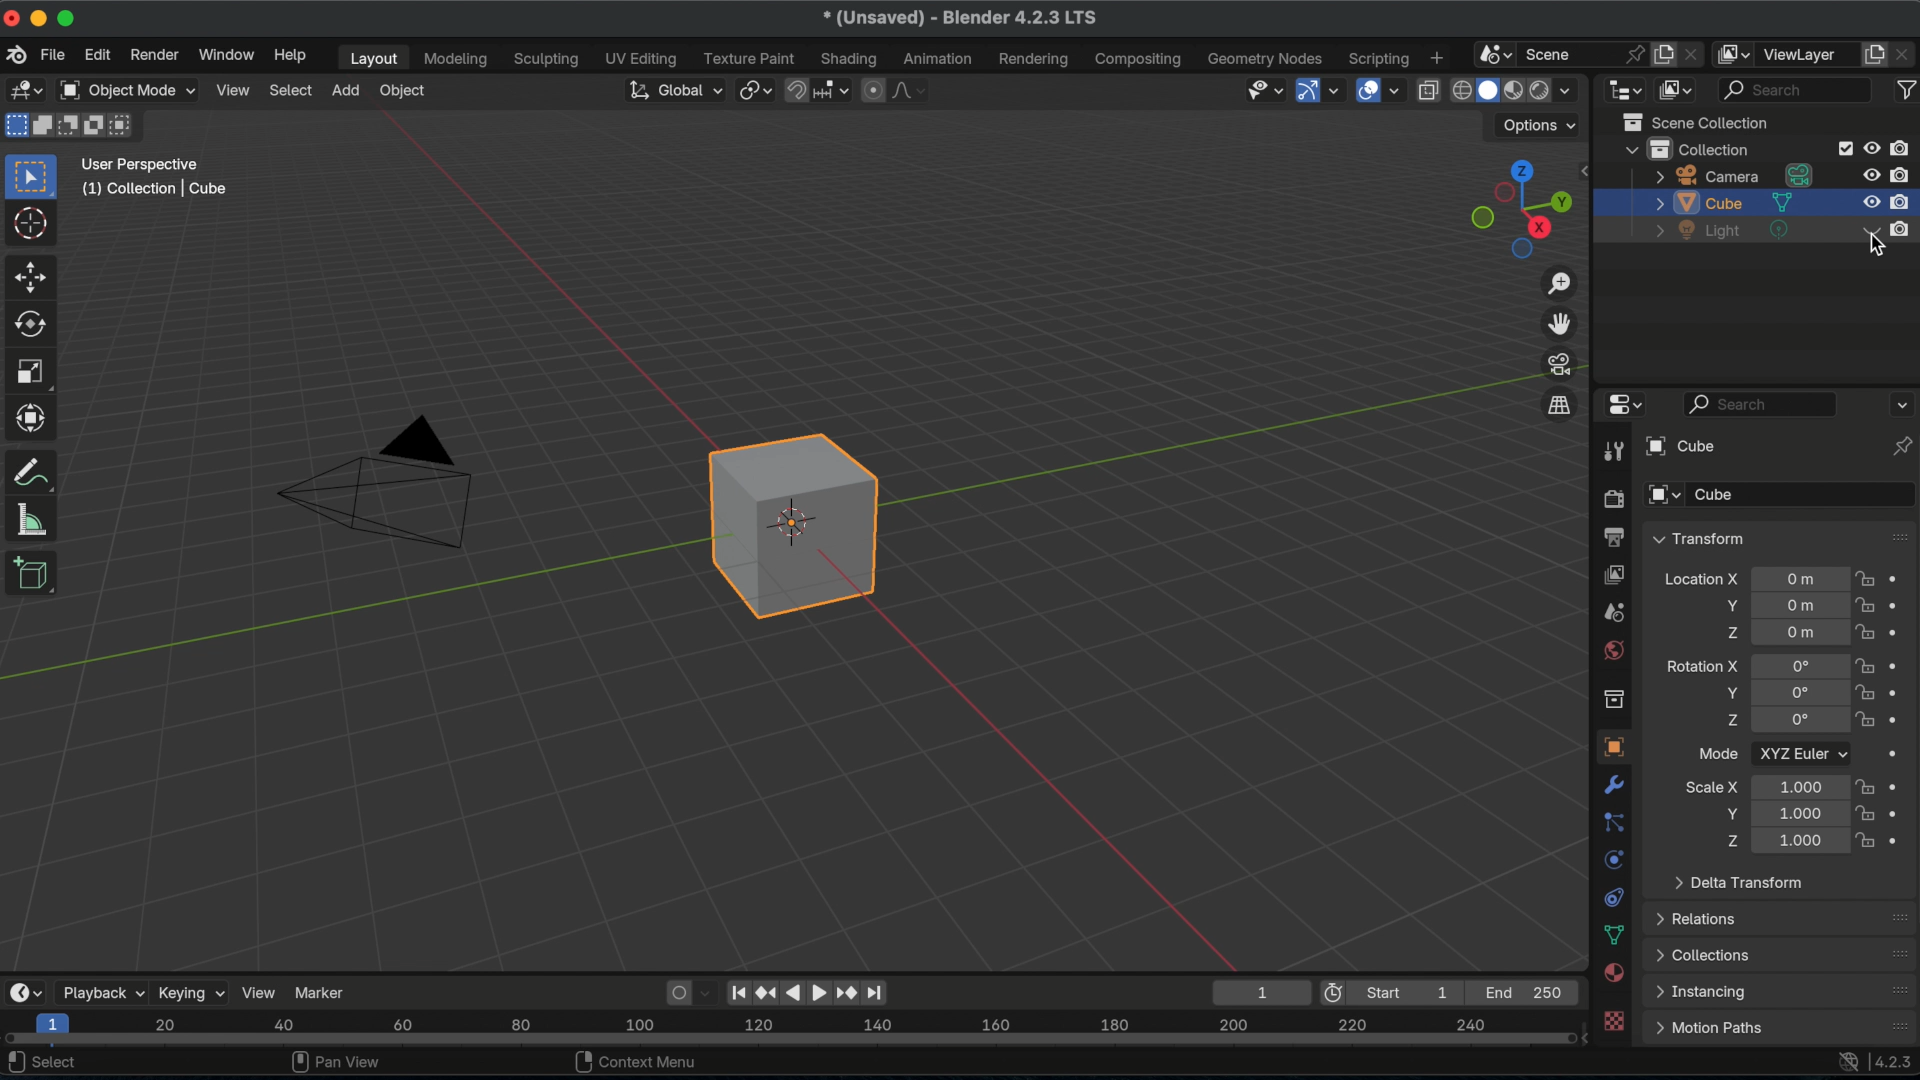 This screenshot has height=1080, width=1920. I want to click on disabled light source toggle, so click(1867, 227).